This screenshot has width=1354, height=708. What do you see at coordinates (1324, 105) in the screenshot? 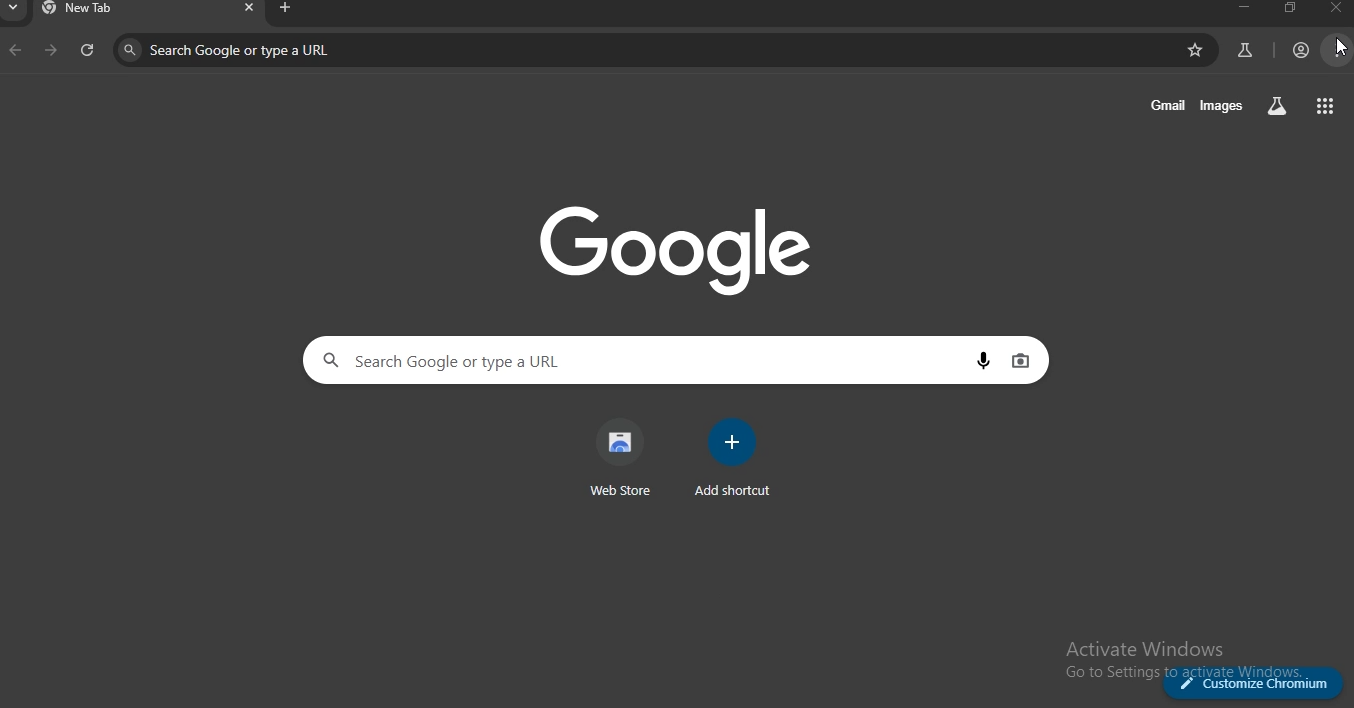
I see `google apps` at bounding box center [1324, 105].